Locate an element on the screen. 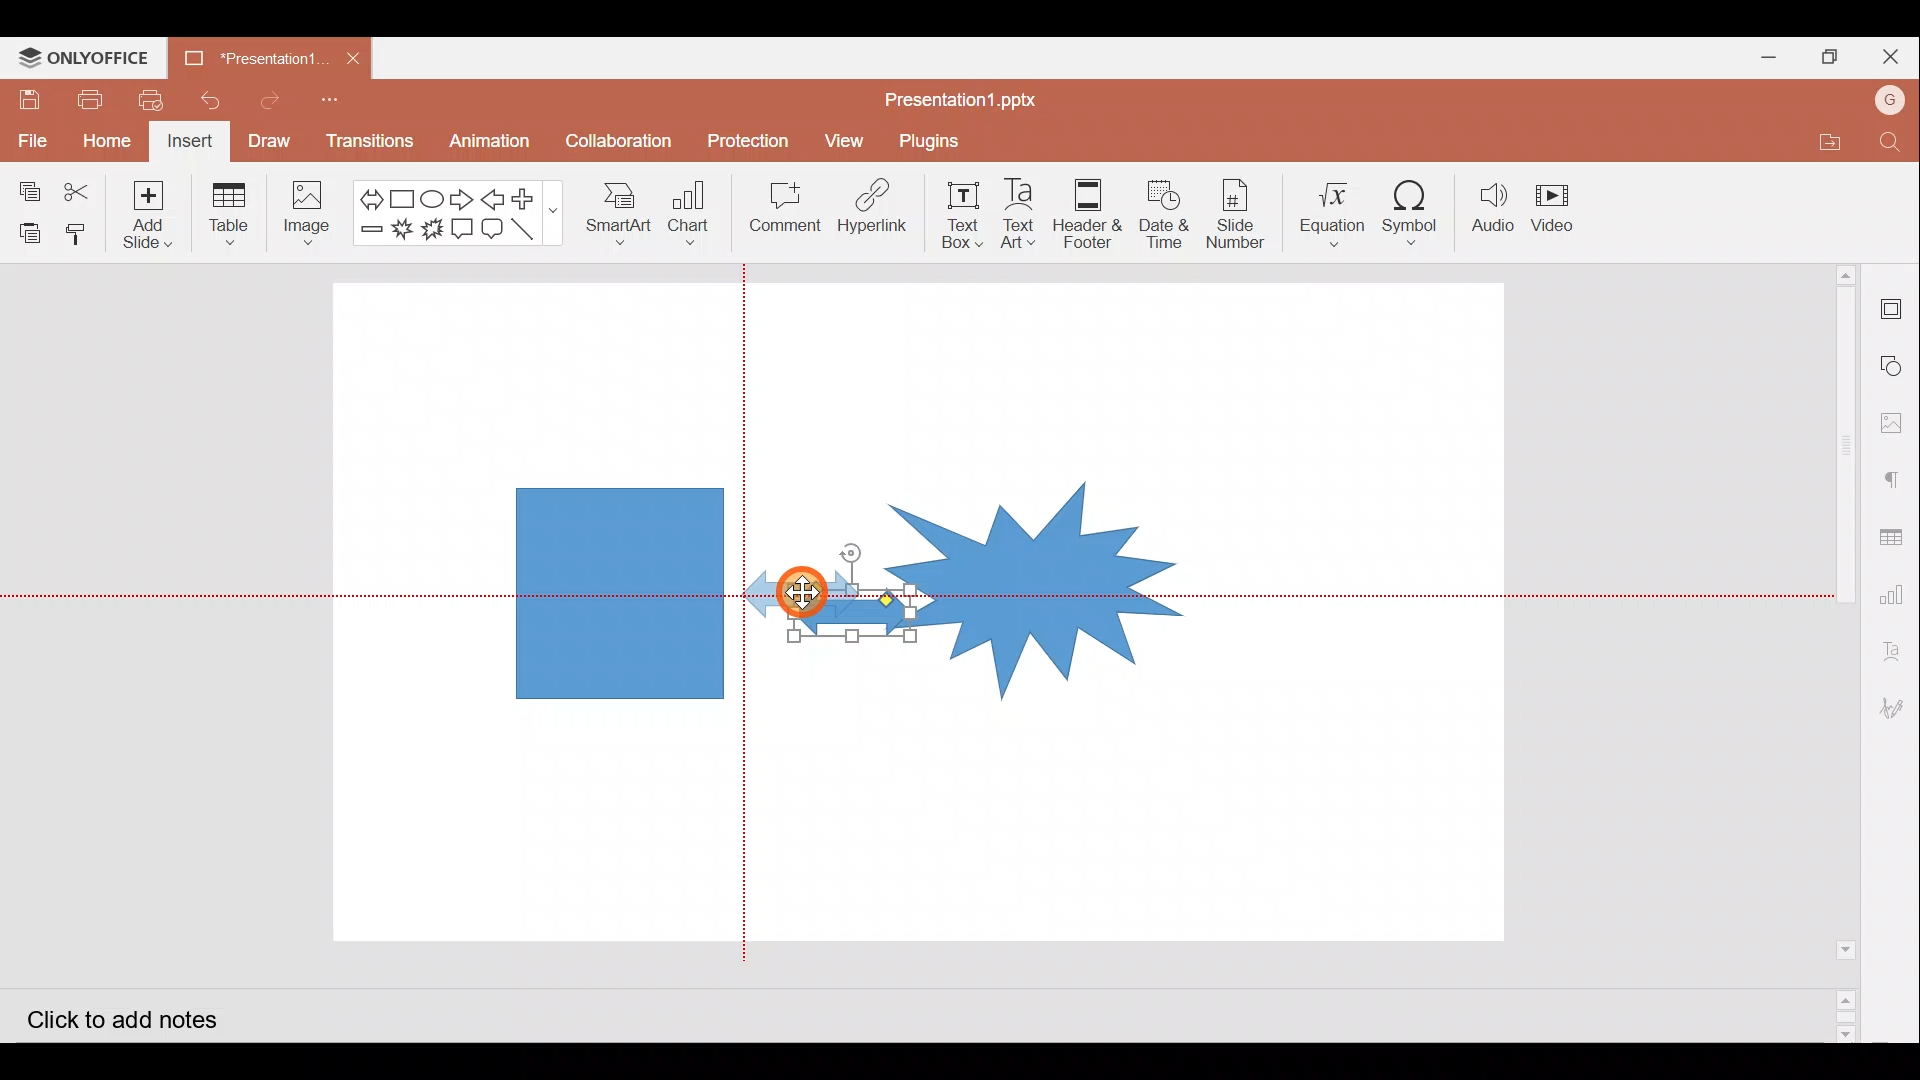 The width and height of the screenshot is (1920, 1080). Open file location is located at coordinates (1824, 138).